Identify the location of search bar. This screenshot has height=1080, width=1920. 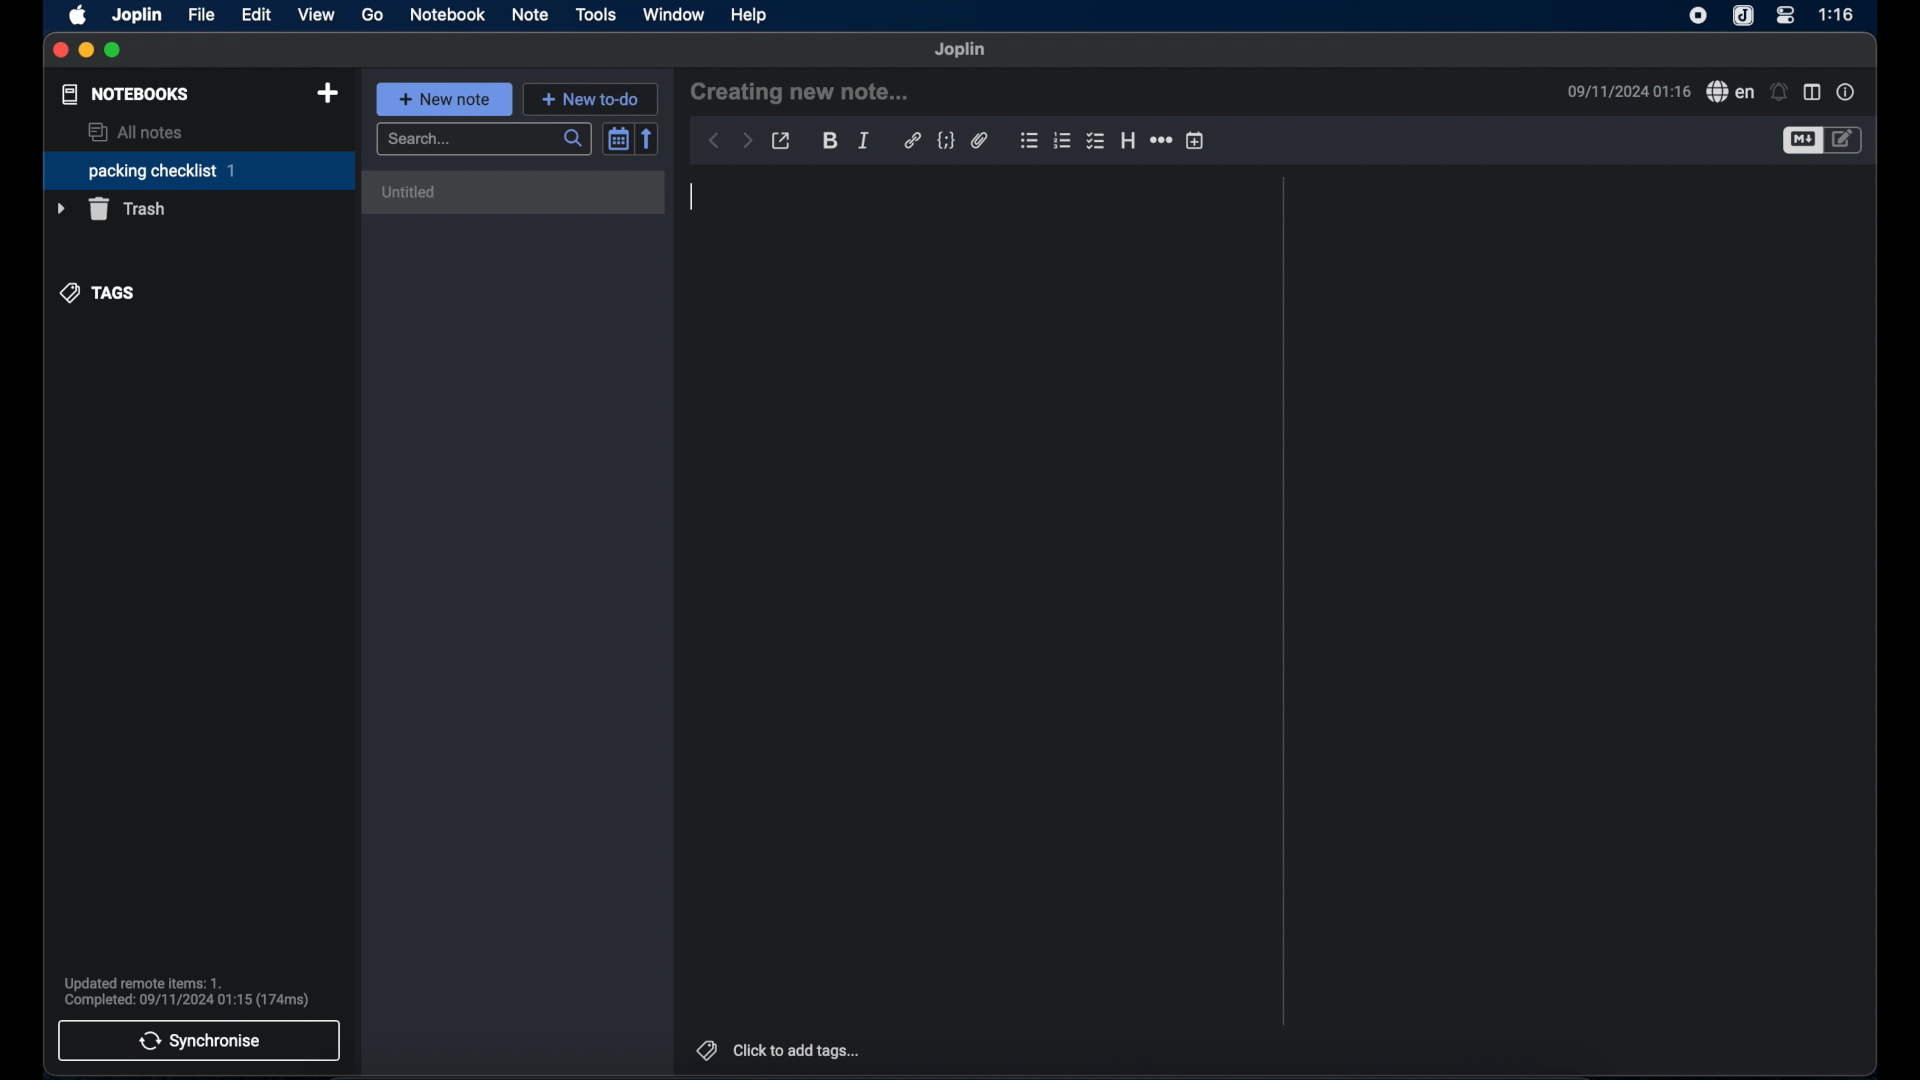
(483, 139).